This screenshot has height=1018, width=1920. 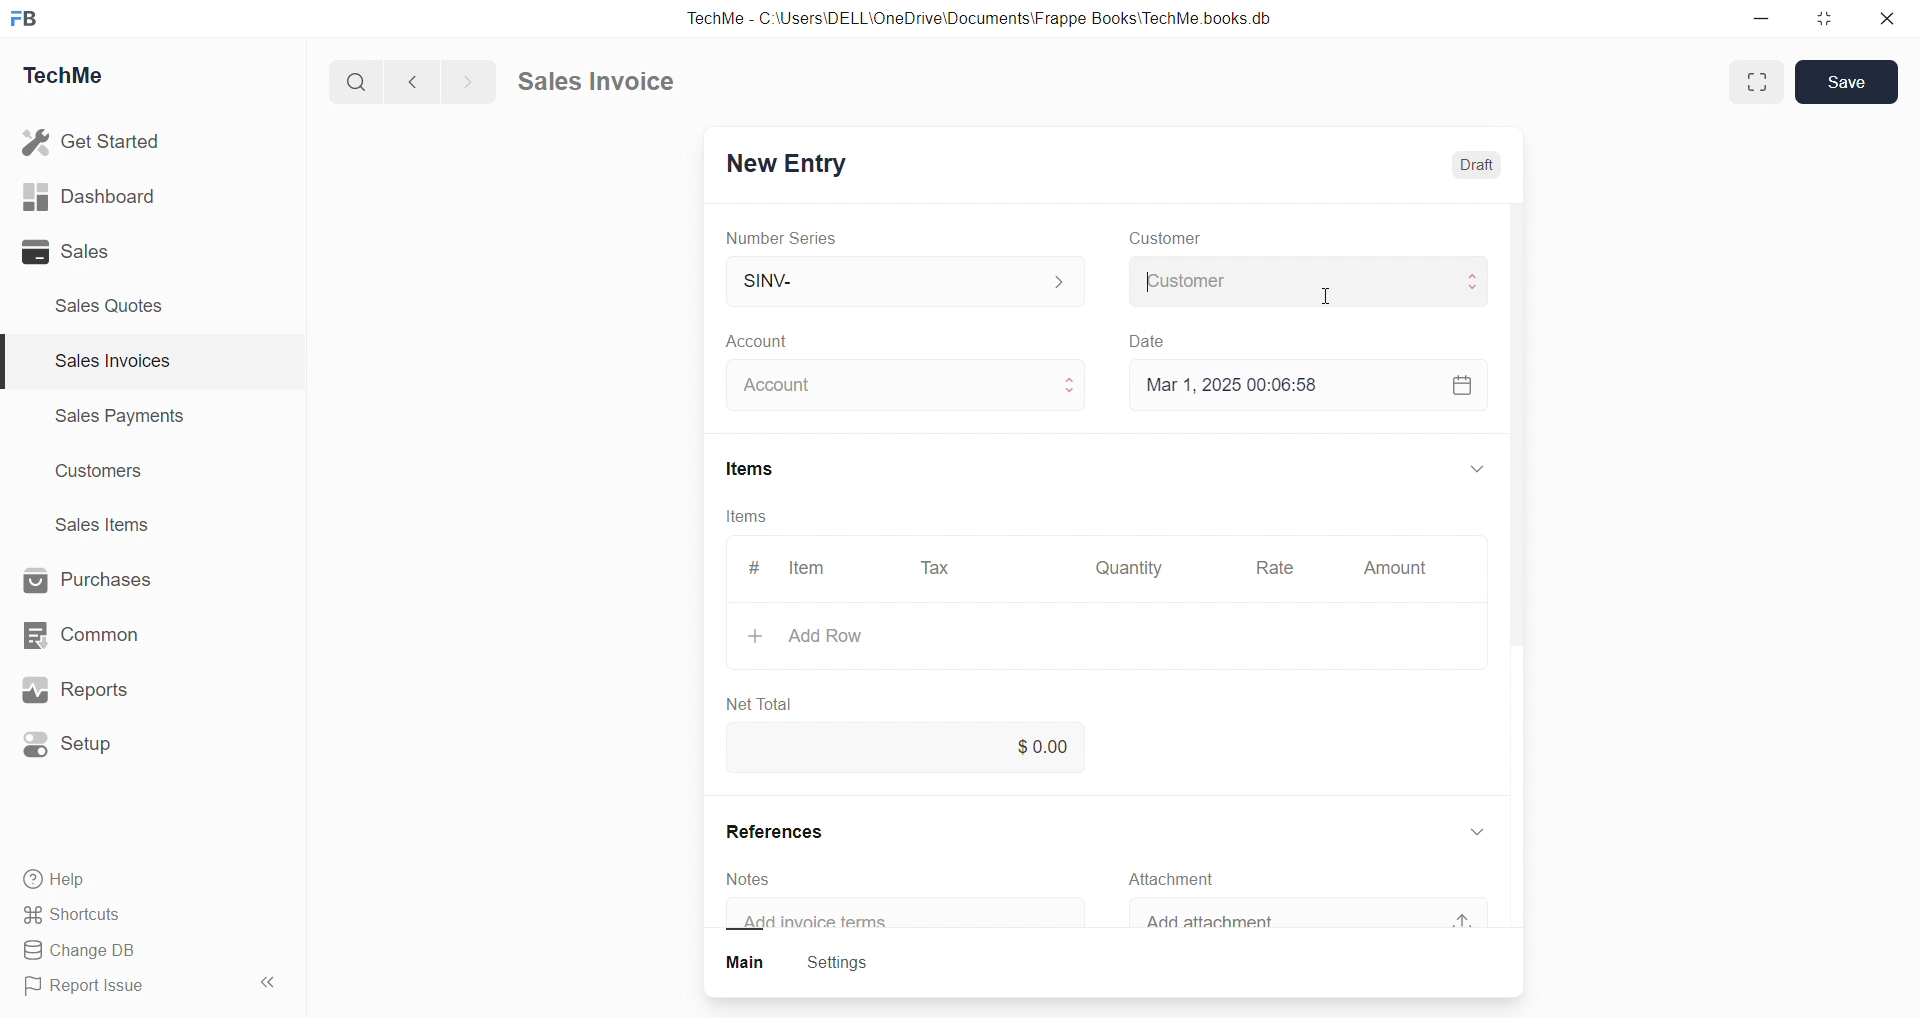 What do you see at coordinates (117, 305) in the screenshot?
I see `Sales Quotes` at bounding box center [117, 305].